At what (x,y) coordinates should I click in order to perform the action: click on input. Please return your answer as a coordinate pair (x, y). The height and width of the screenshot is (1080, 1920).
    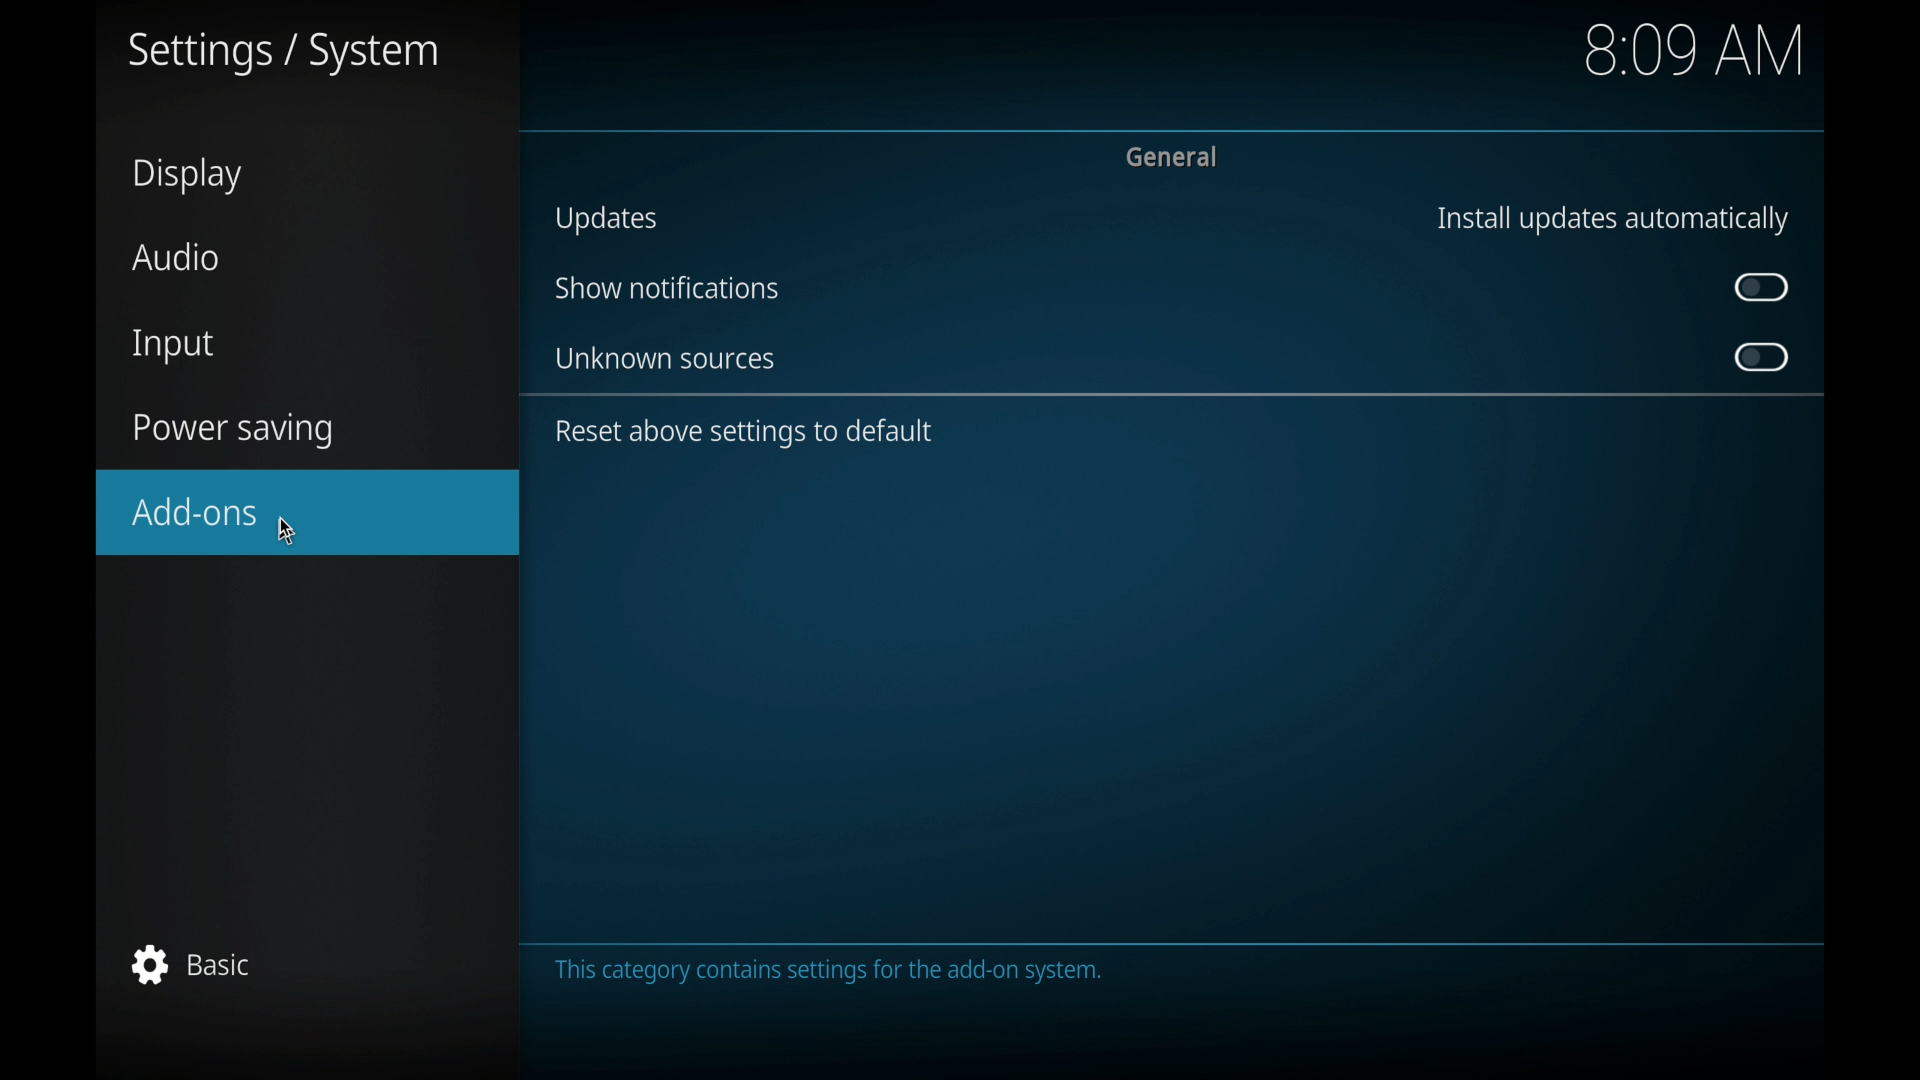
    Looking at the image, I should click on (175, 347).